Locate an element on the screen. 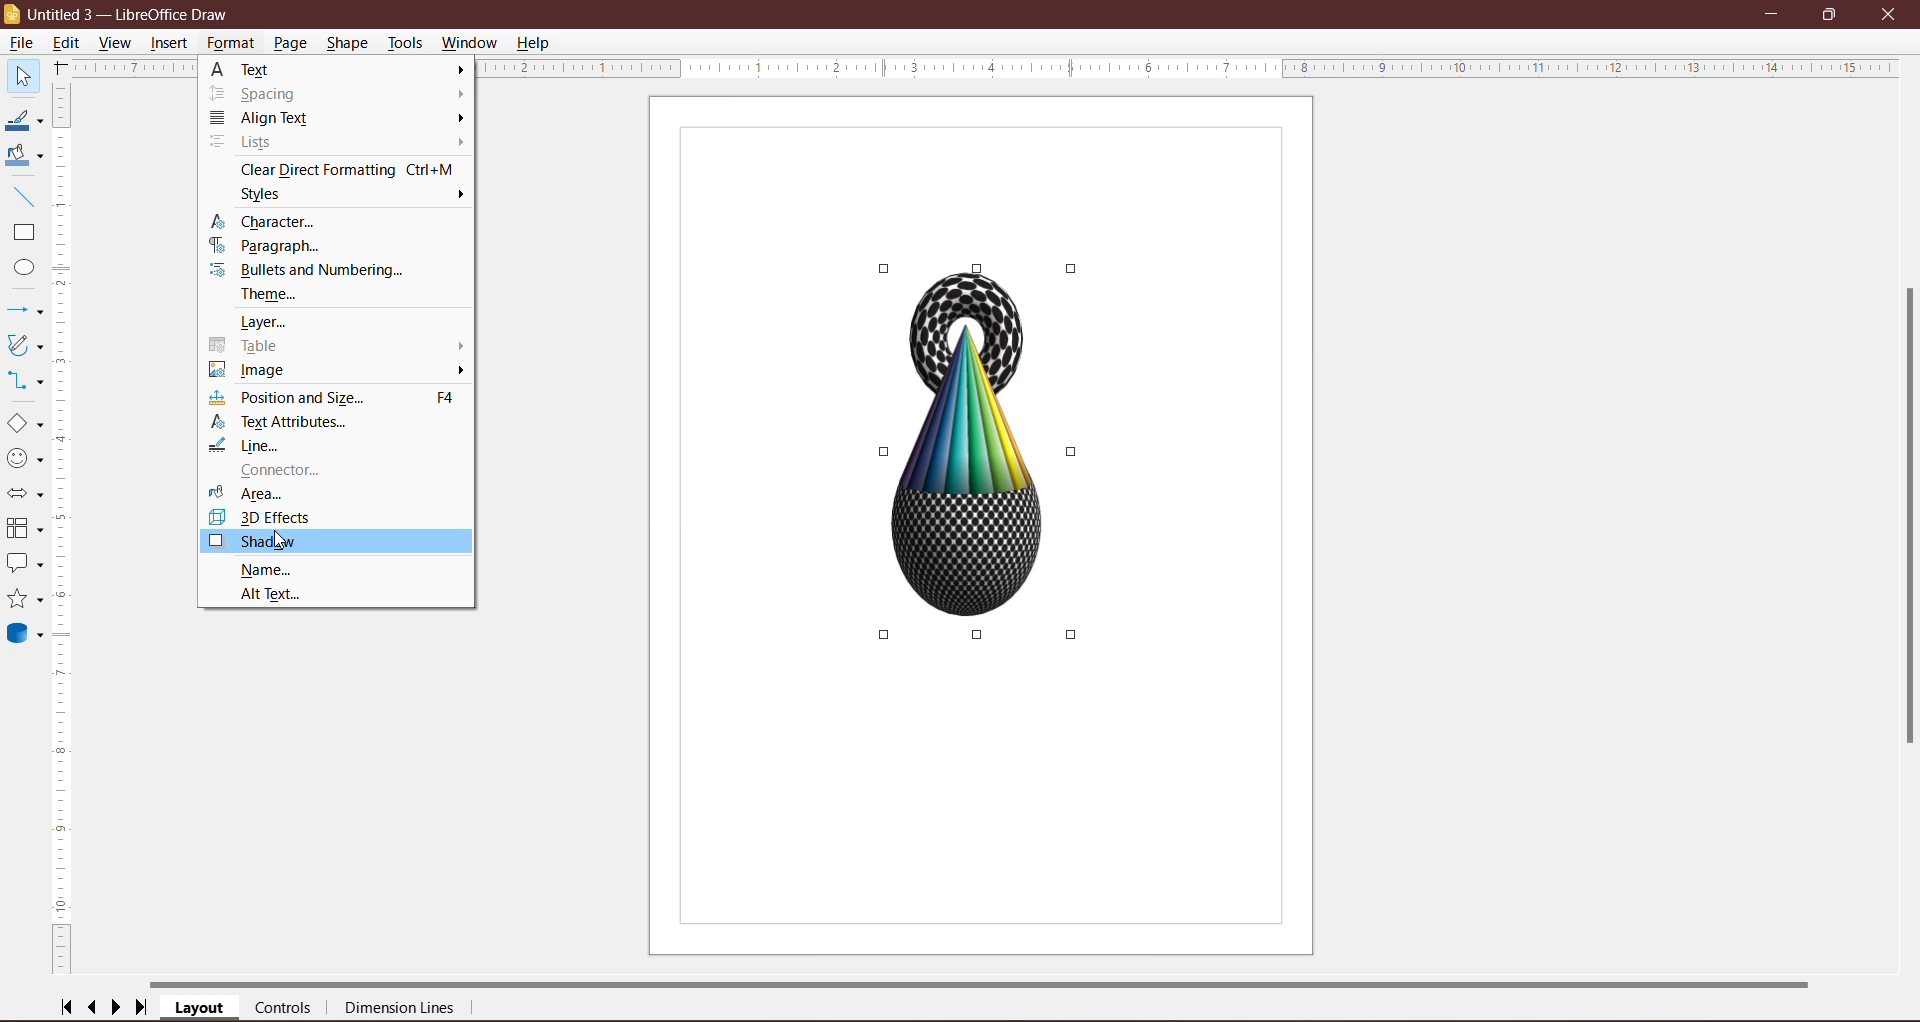 The width and height of the screenshot is (1920, 1022). Controls is located at coordinates (283, 1008).